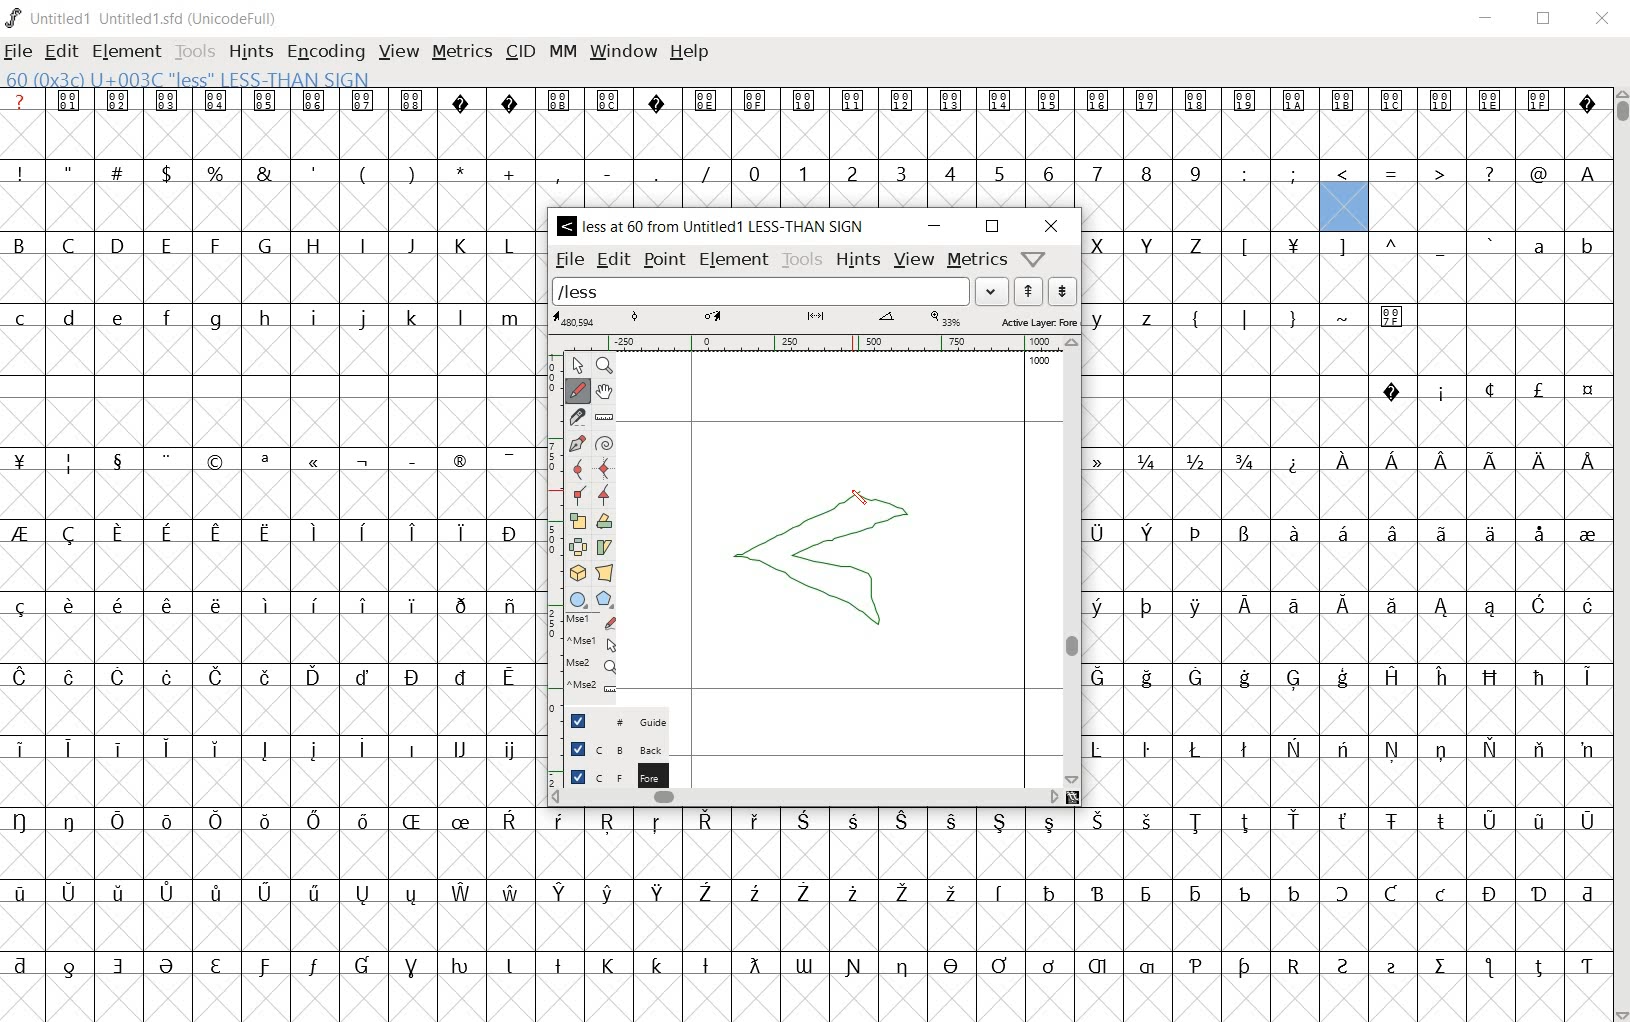 The height and width of the screenshot is (1022, 1630). I want to click on hints, so click(859, 261).